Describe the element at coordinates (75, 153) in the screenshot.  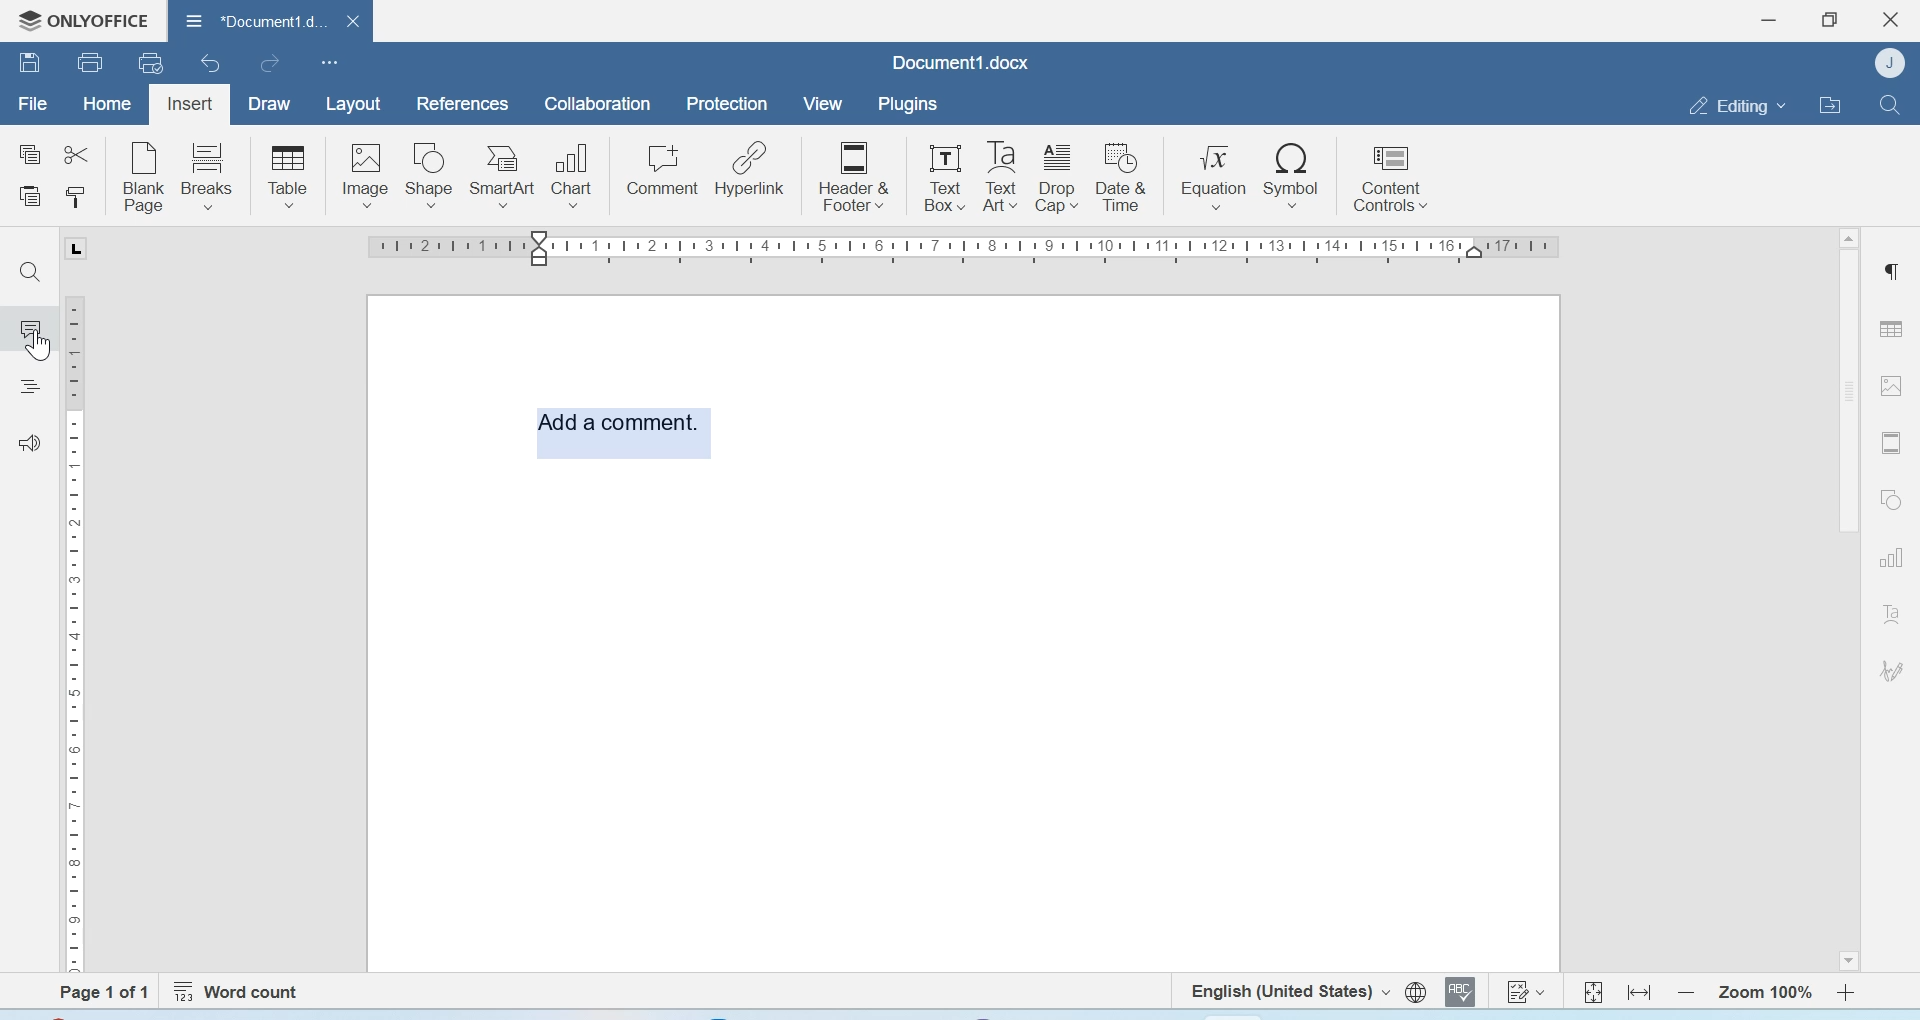
I see `Cut` at that location.